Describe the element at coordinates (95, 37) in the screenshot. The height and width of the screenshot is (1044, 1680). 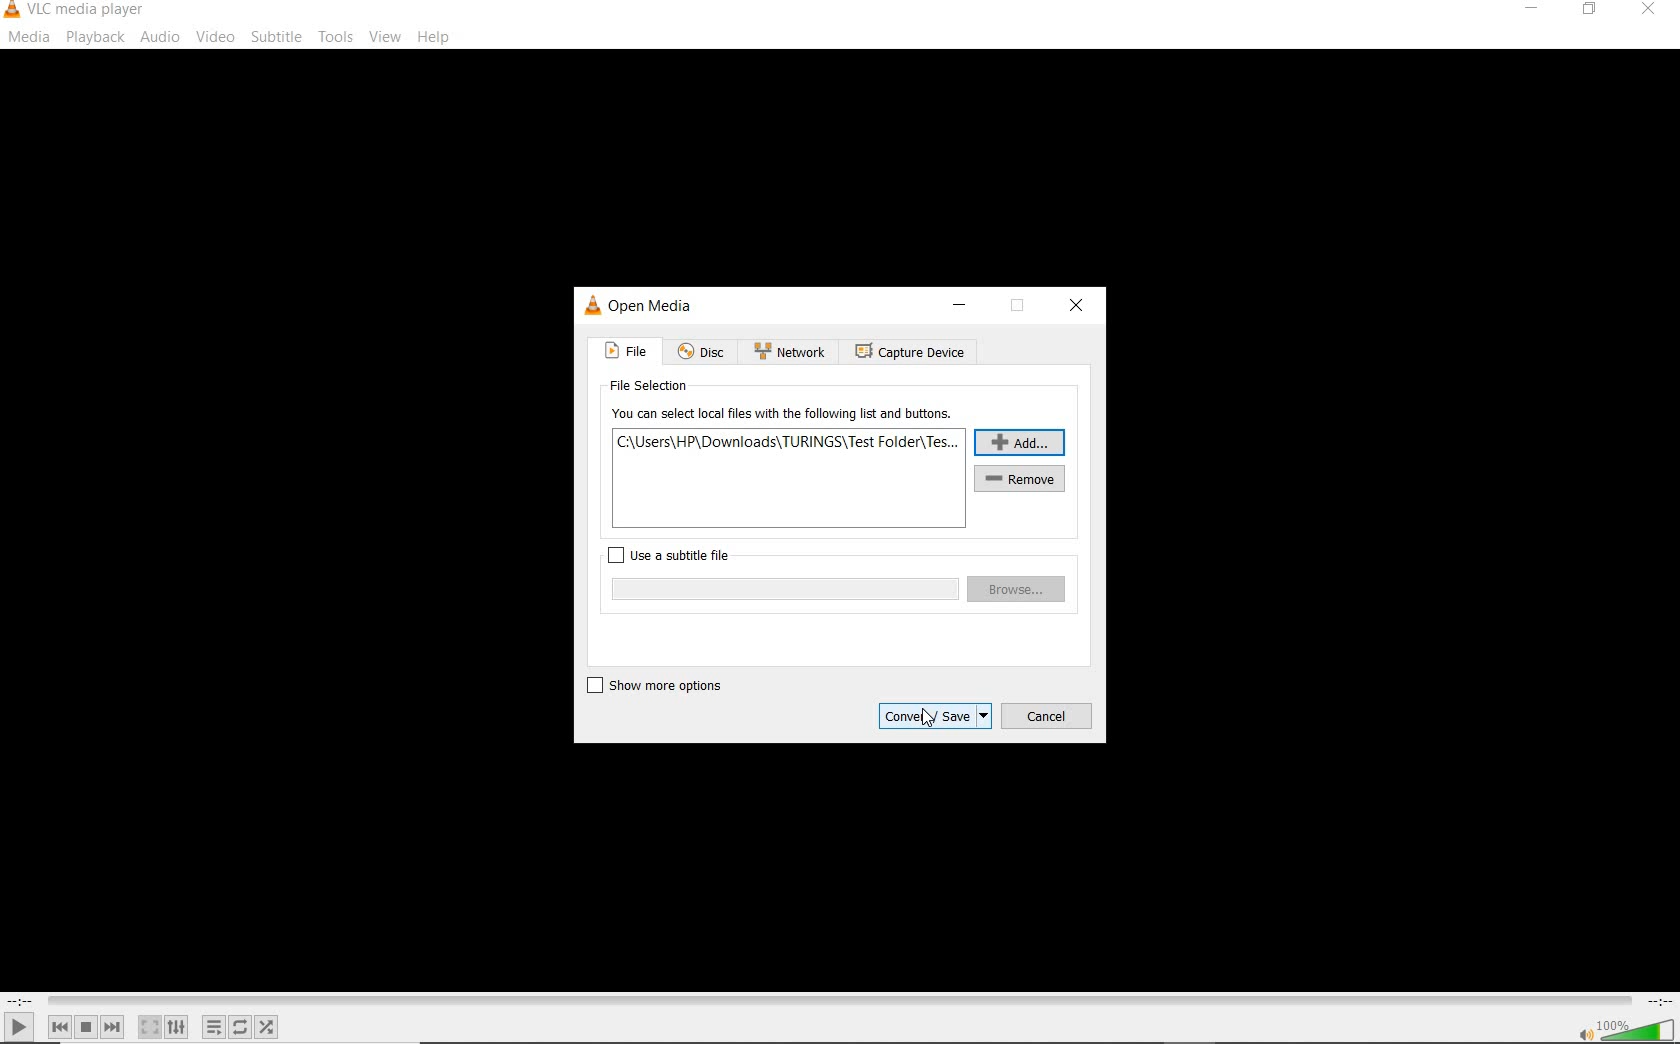
I see `playback` at that location.